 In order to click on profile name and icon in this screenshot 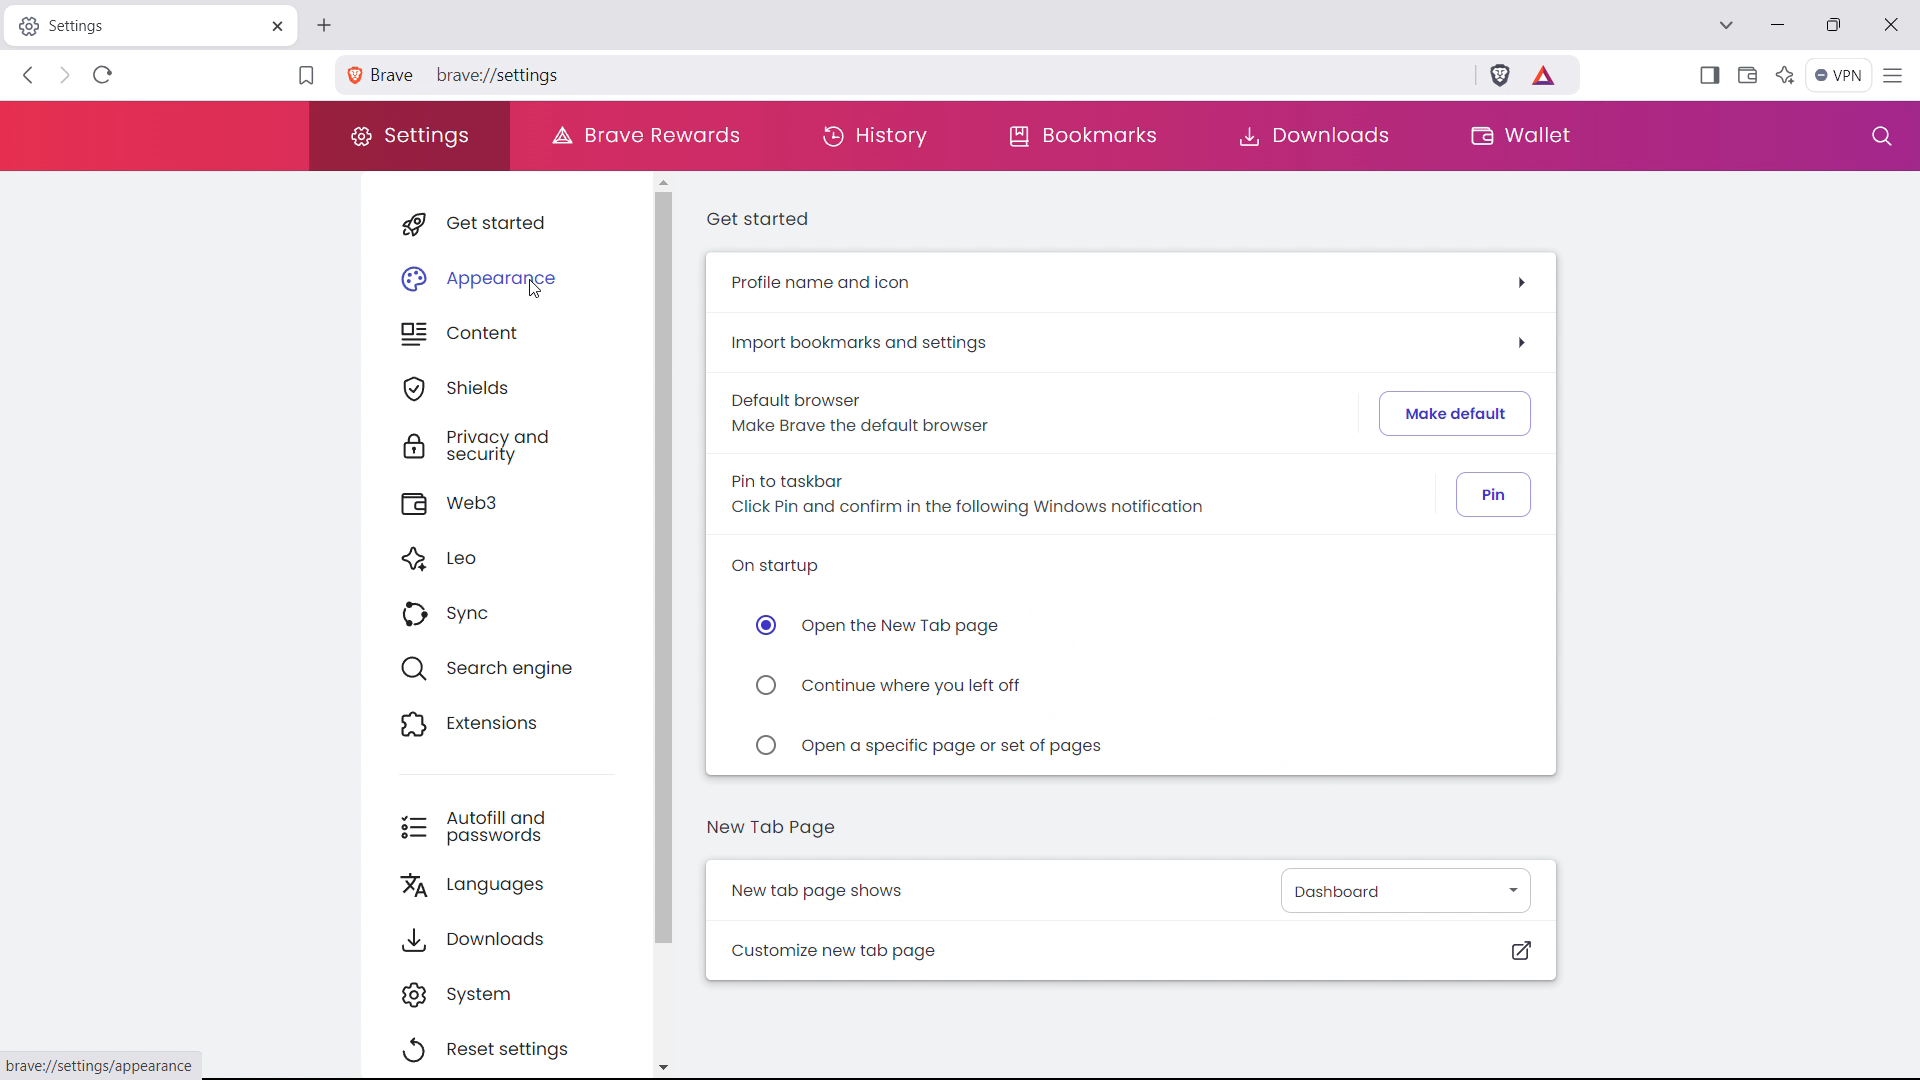, I will do `click(1126, 282)`.